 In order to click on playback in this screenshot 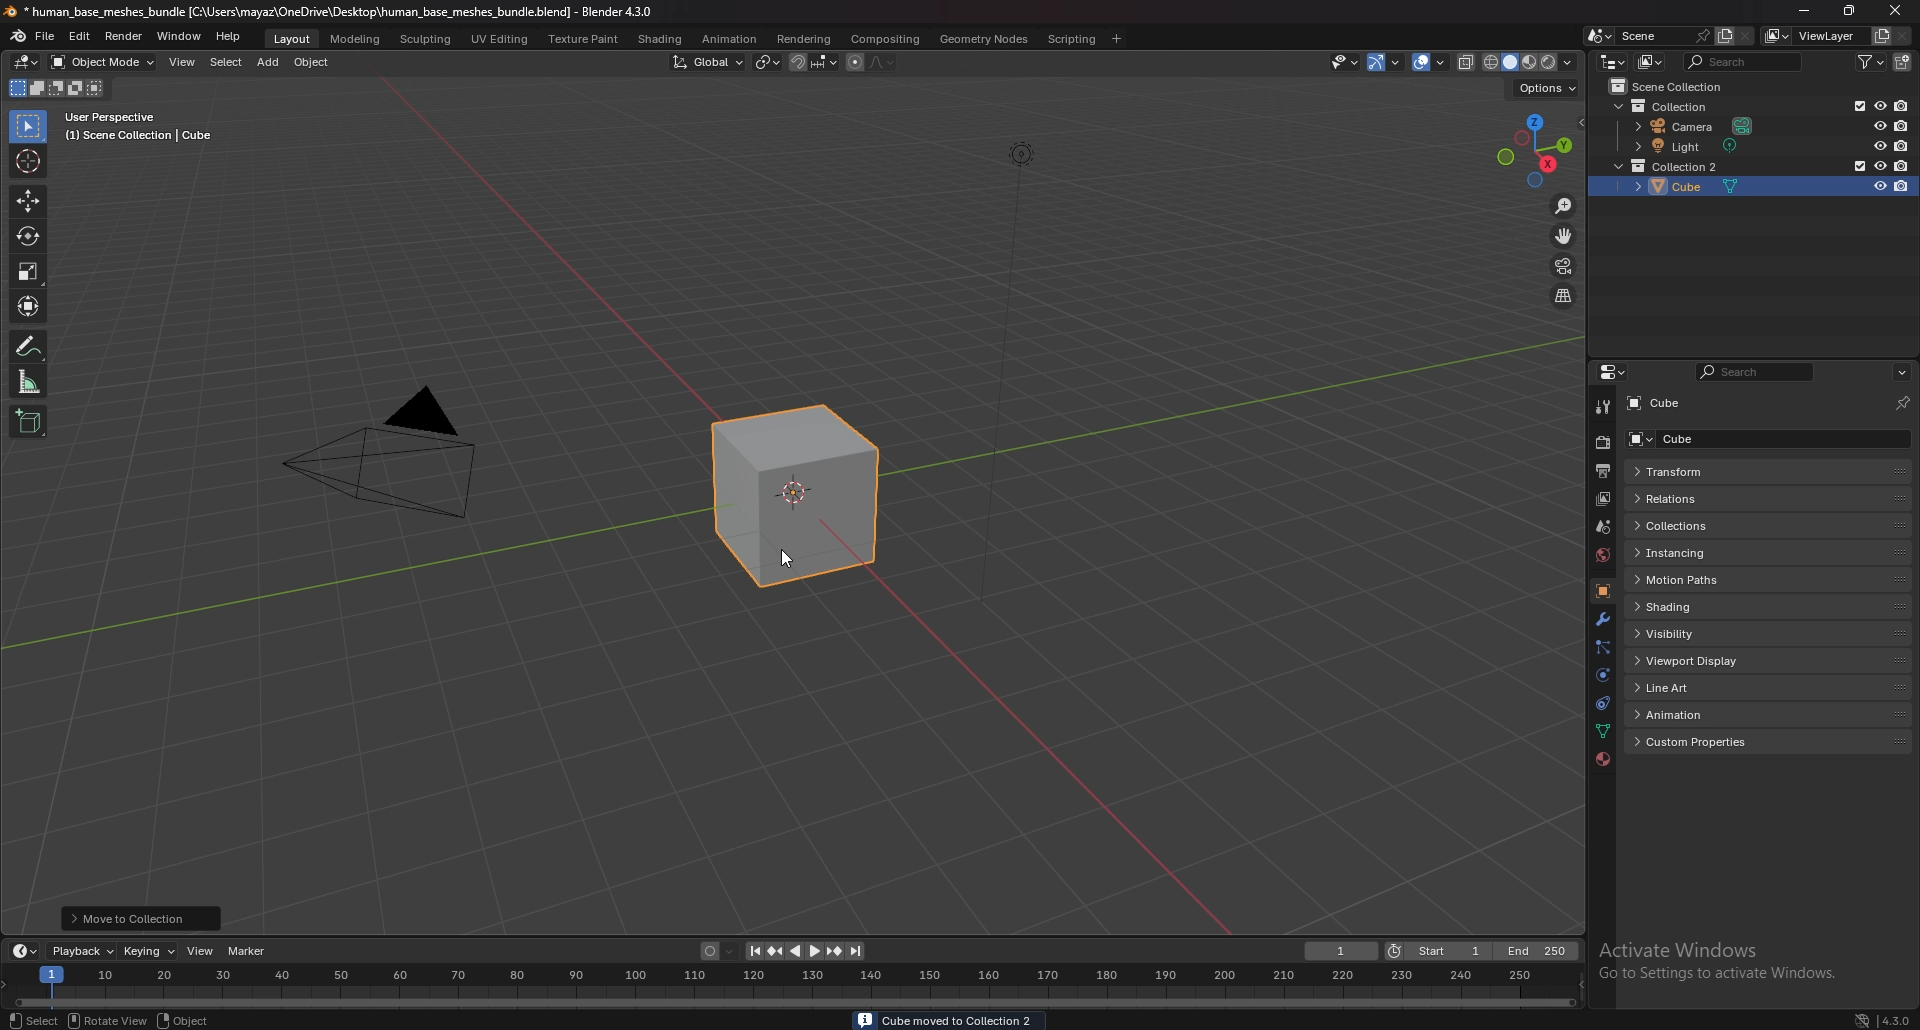, I will do `click(83, 951)`.